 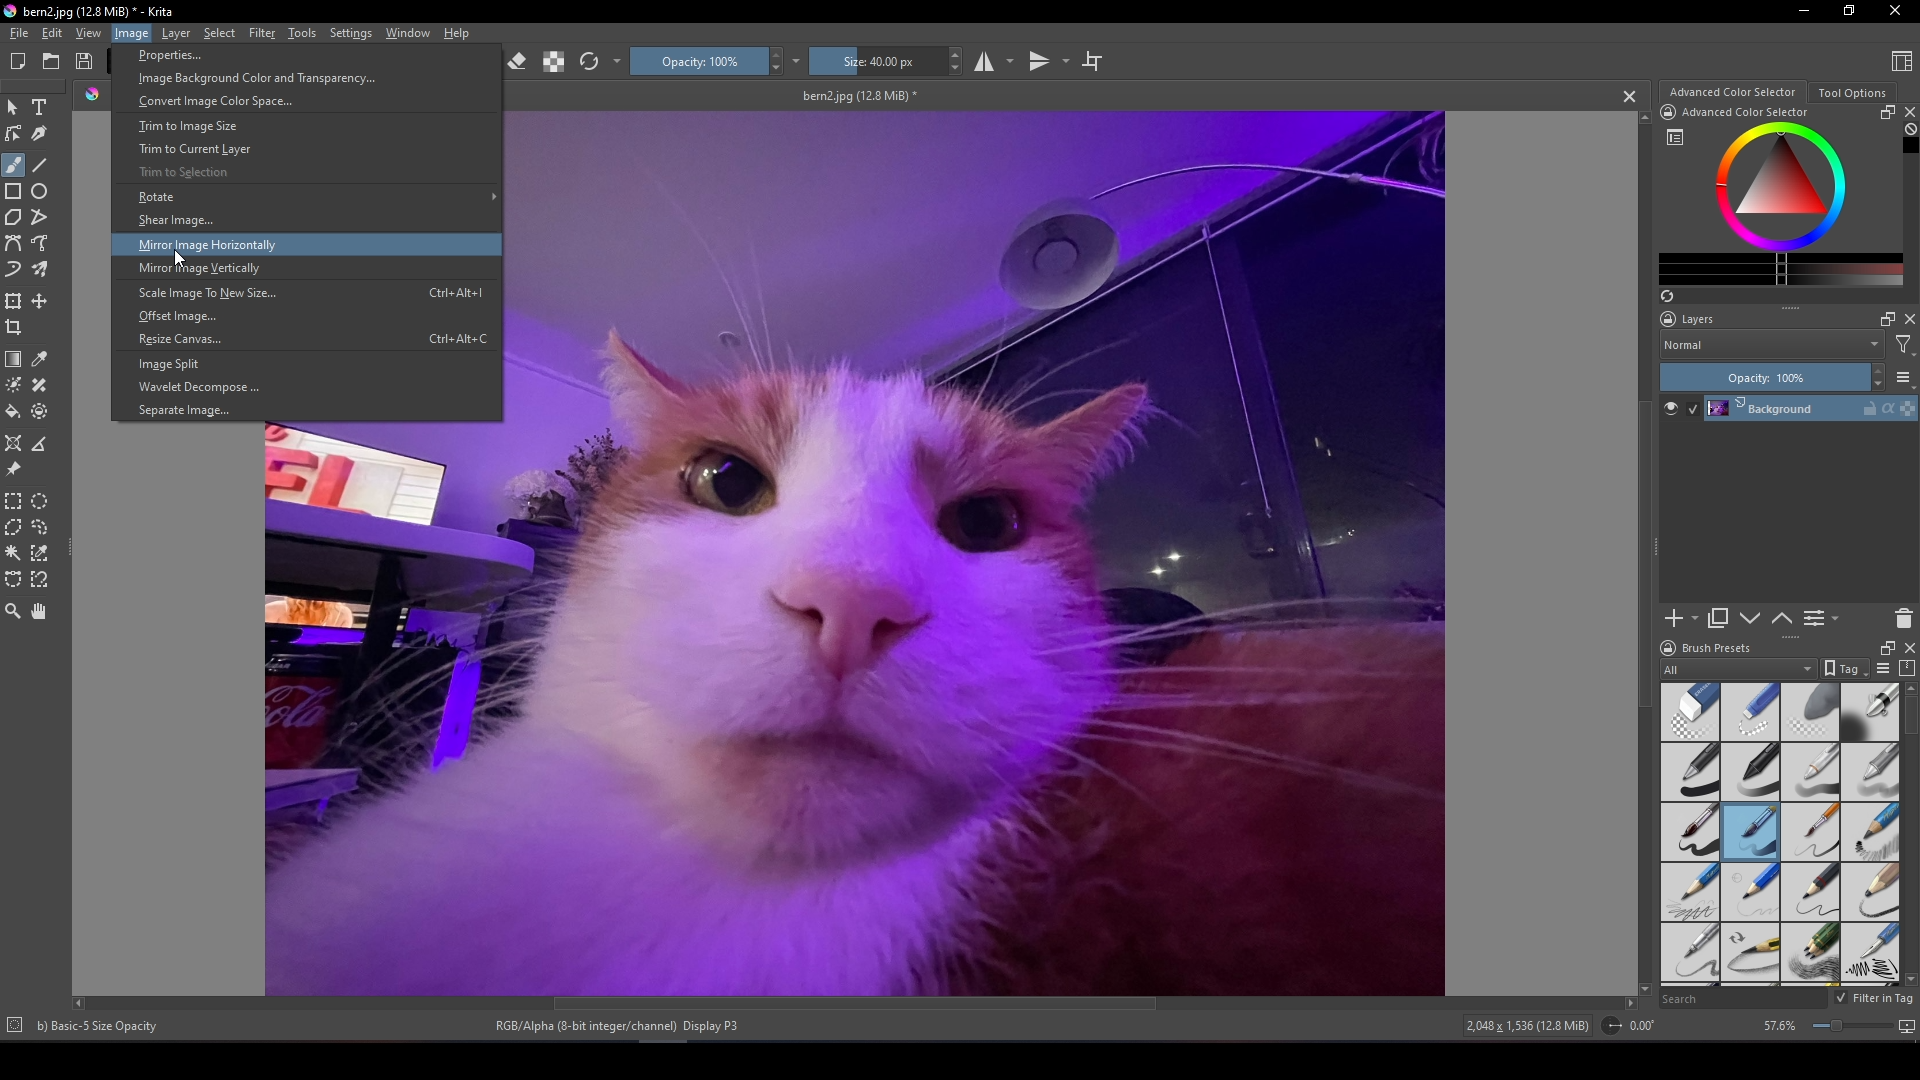 I want to click on View, so click(x=88, y=33).